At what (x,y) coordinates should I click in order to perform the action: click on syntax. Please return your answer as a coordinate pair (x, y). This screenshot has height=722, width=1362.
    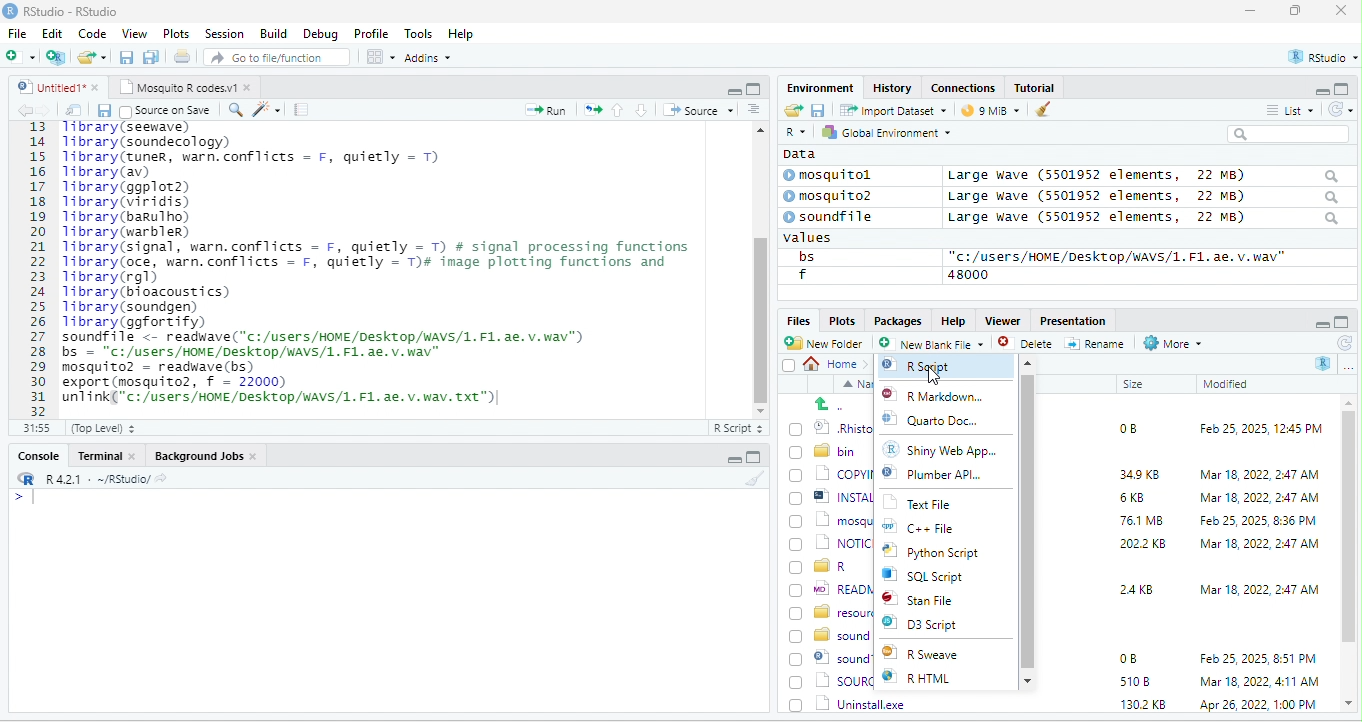
    Looking at the image, I should click on (20, 500).